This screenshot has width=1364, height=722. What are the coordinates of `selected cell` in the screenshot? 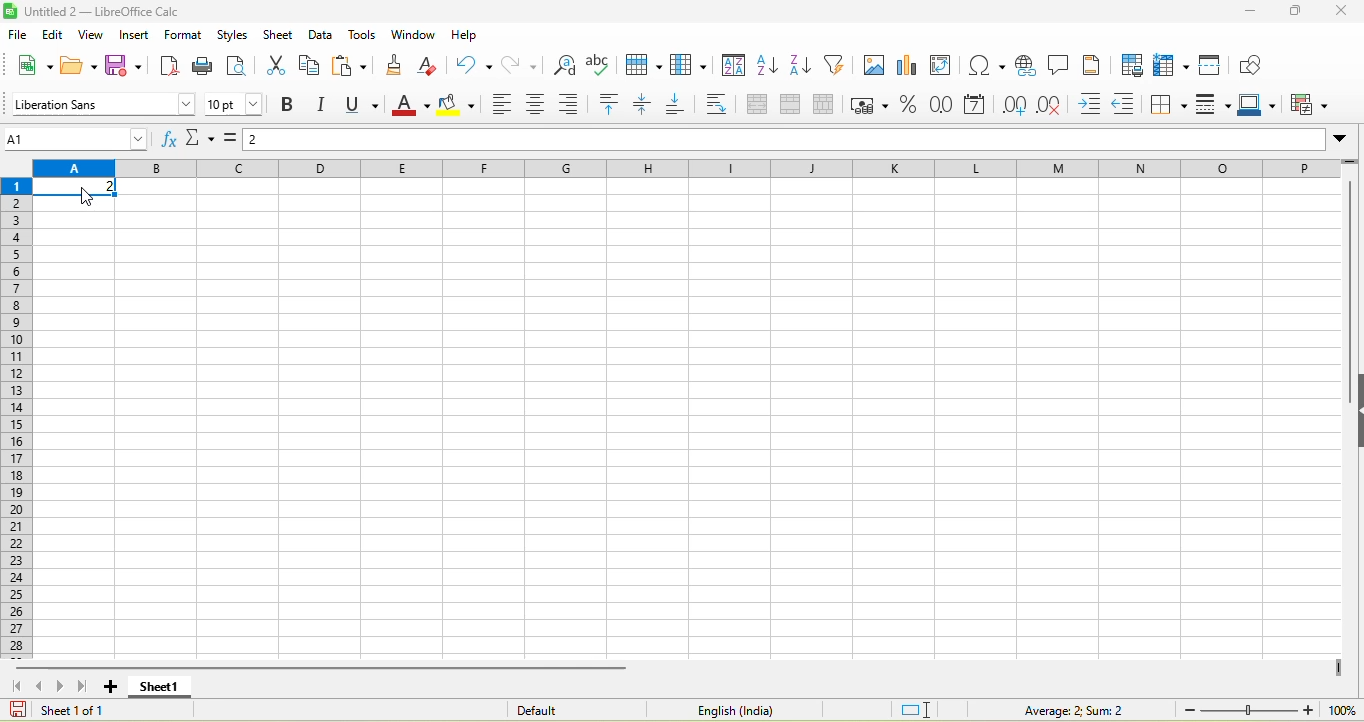 It's located at (78, 188).